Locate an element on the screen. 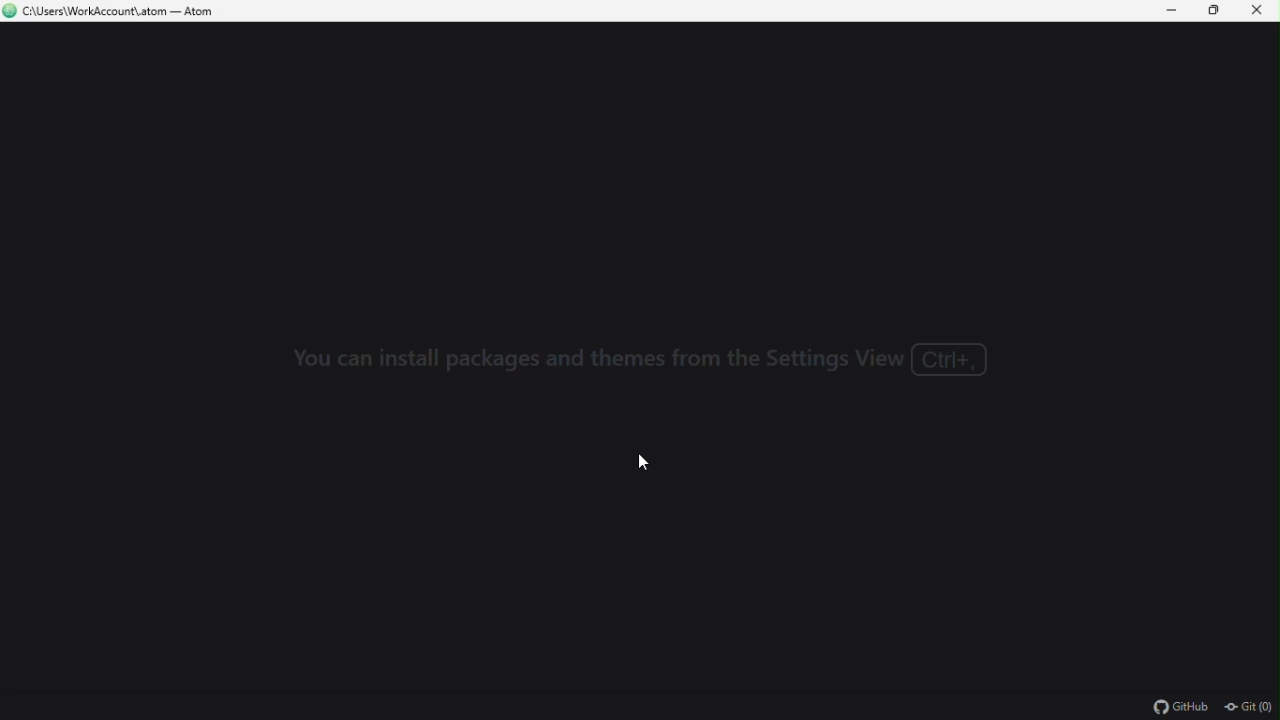  github is located at coordinates (1182, 708).